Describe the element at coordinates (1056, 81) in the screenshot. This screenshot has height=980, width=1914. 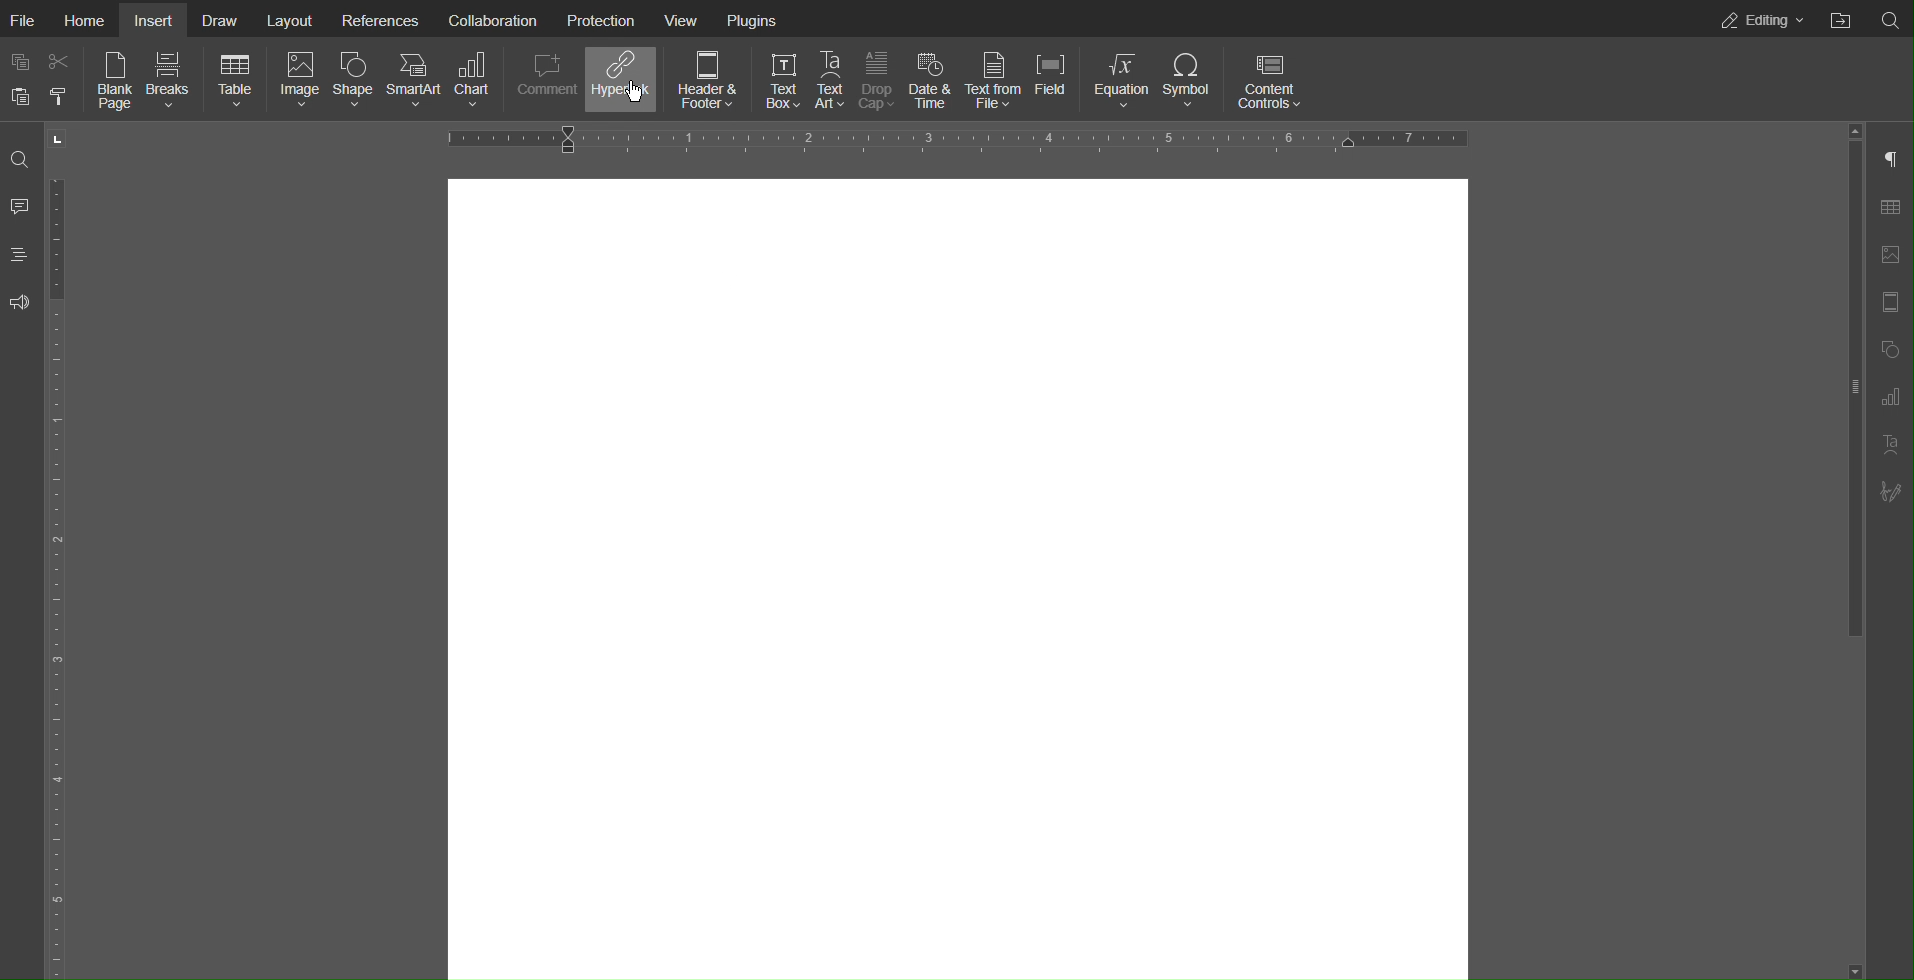
I see `Field` at that location.